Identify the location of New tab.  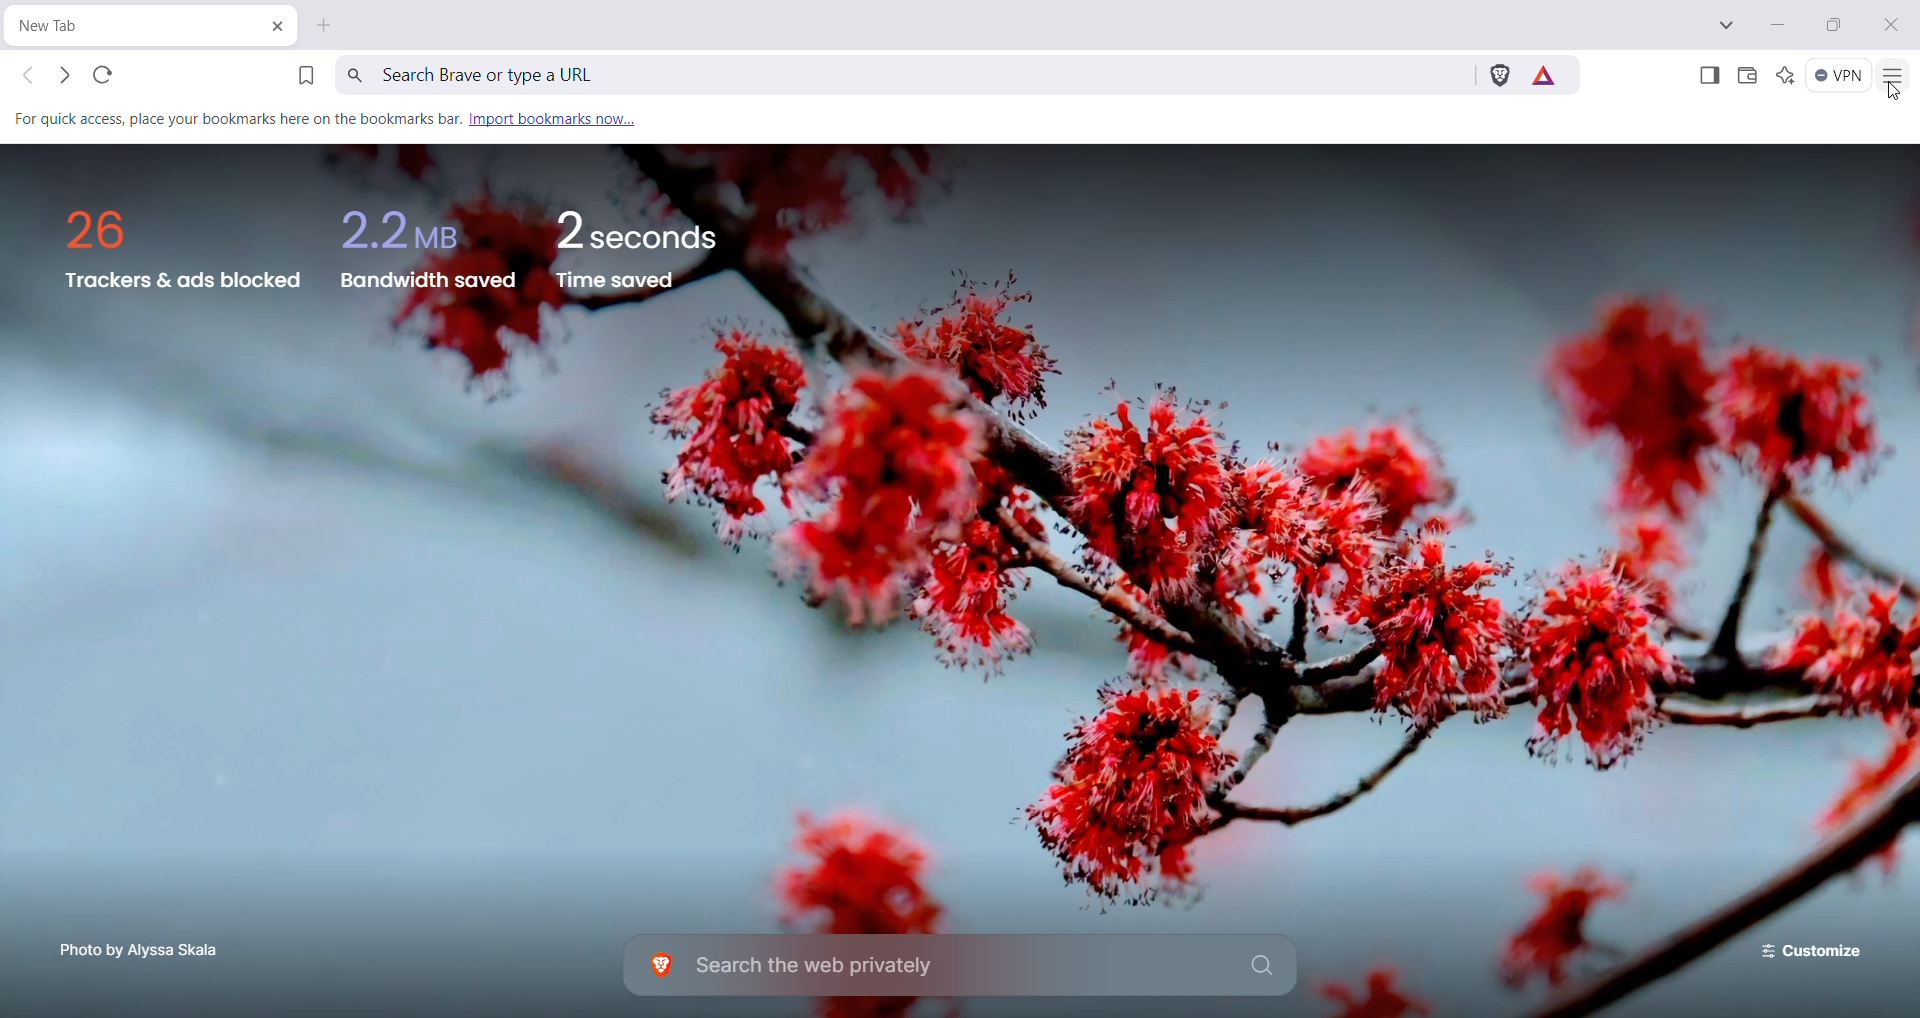
(125, 23).